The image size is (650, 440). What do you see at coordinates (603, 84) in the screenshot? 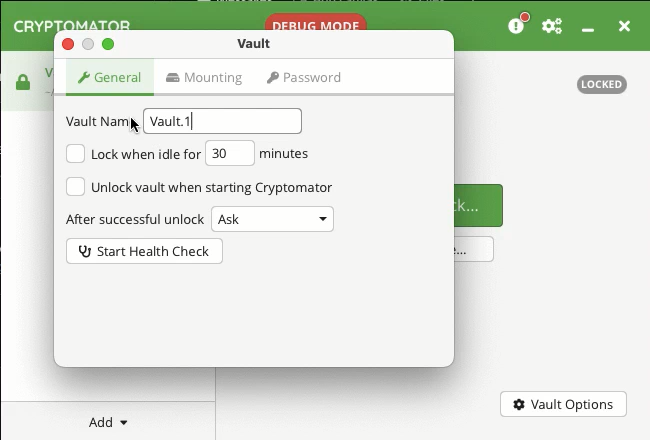
I see `LOCKED` at bounding box center [603, 84].